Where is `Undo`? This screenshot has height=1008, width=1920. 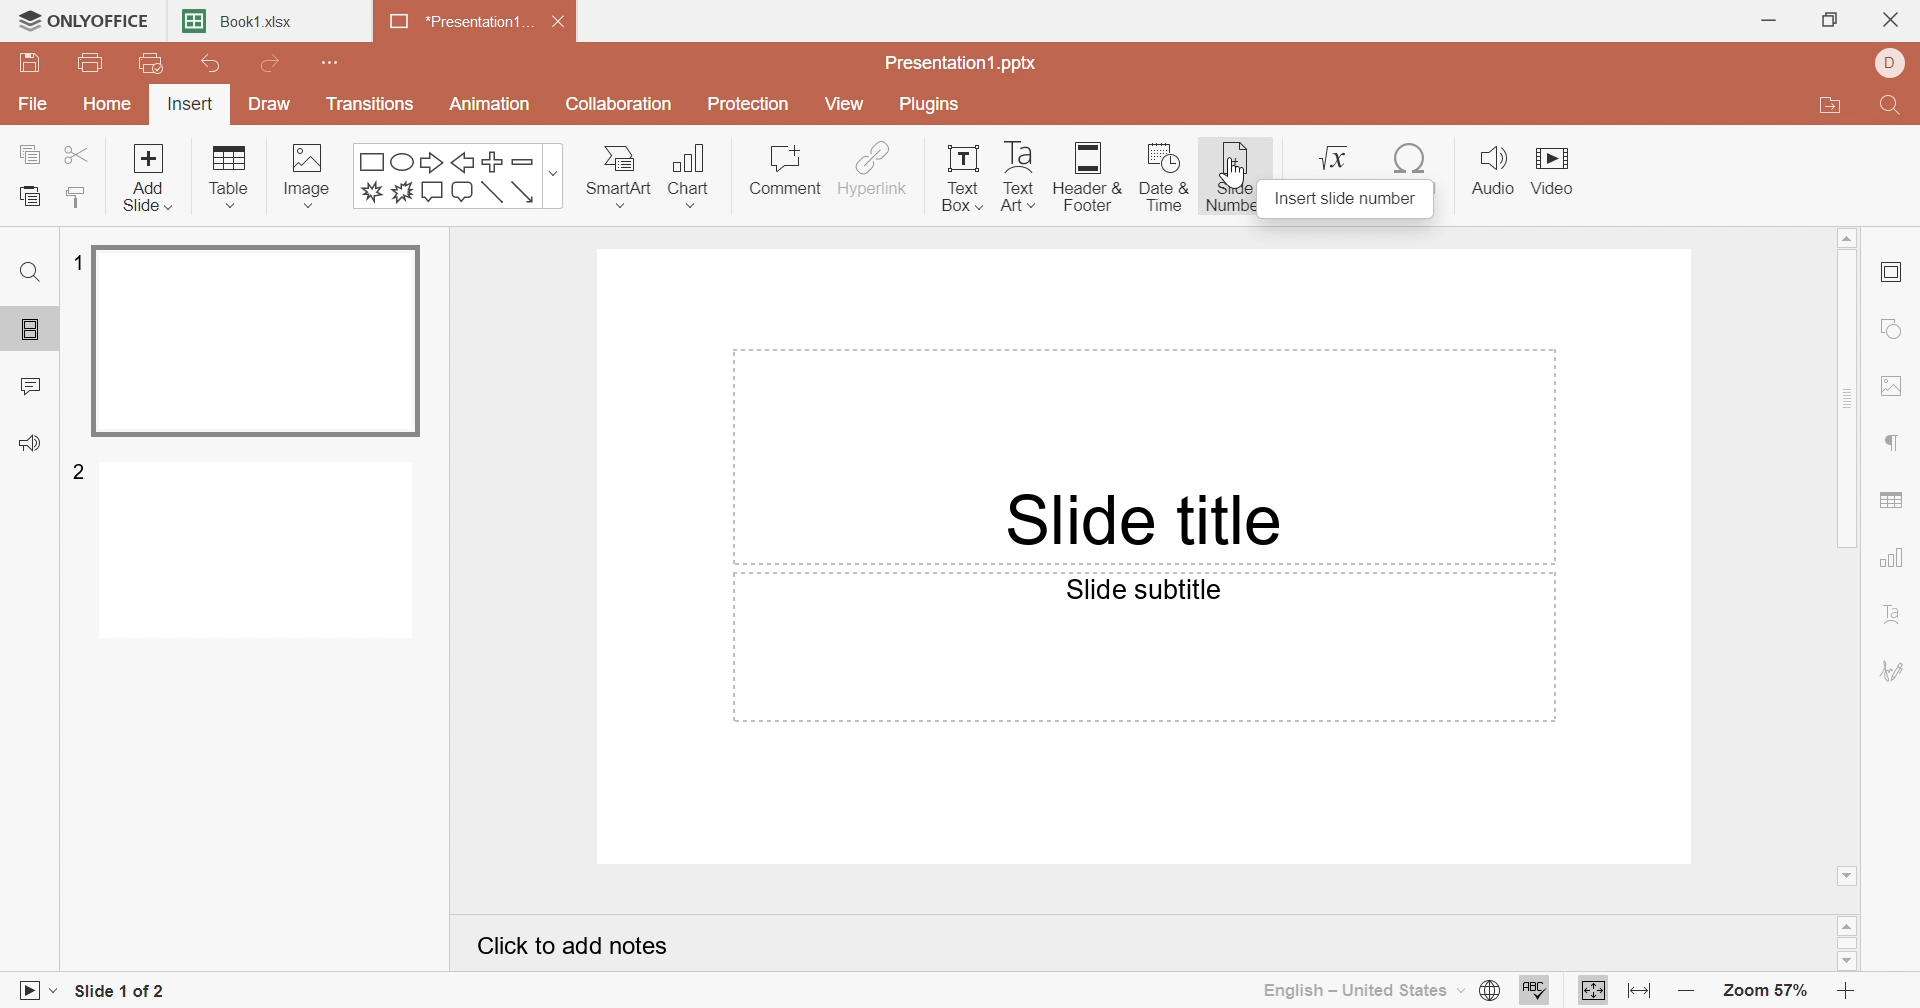
Undo is located at coordinates (211, 68).